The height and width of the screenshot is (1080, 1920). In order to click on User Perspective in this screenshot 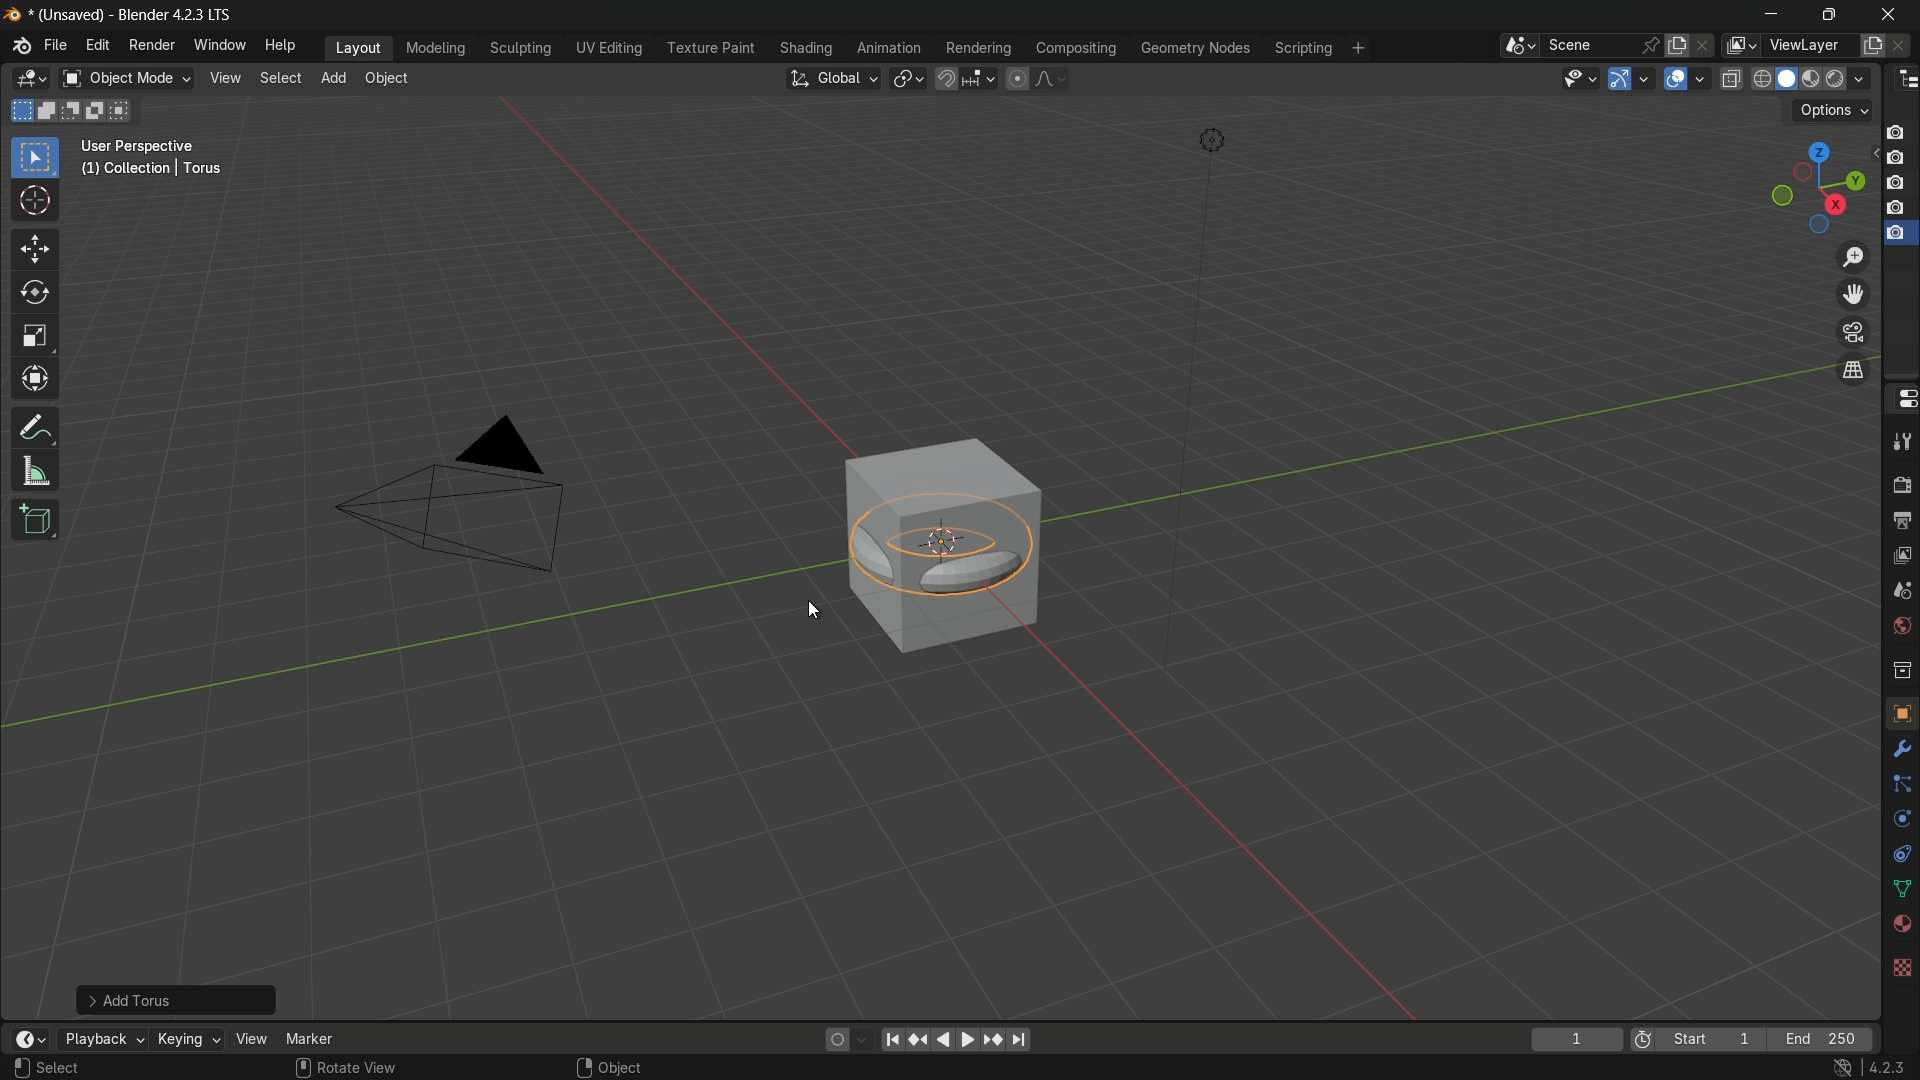, I will do `click(142, 147)`.